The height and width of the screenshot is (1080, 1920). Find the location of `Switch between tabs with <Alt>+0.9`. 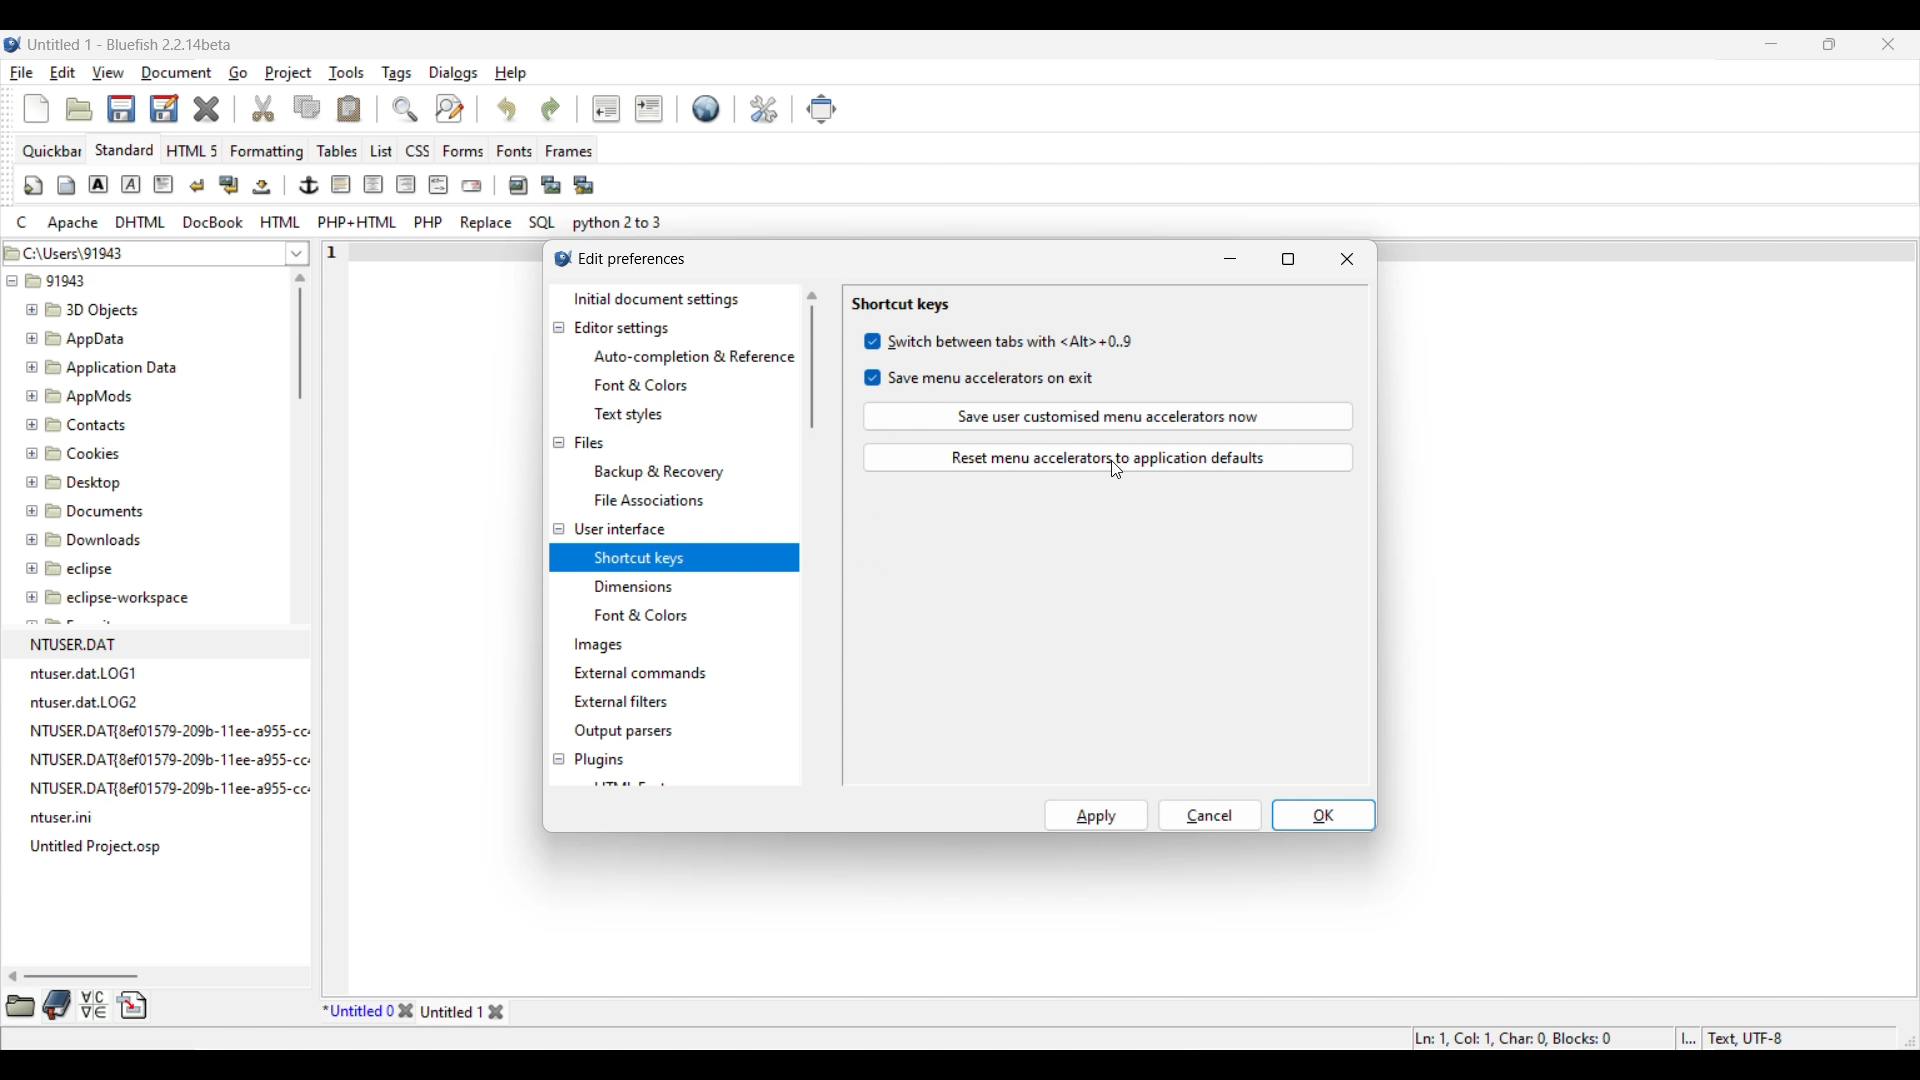

Switch between tabs with <Alt>+0.9 is located at coordinates (999, 341).